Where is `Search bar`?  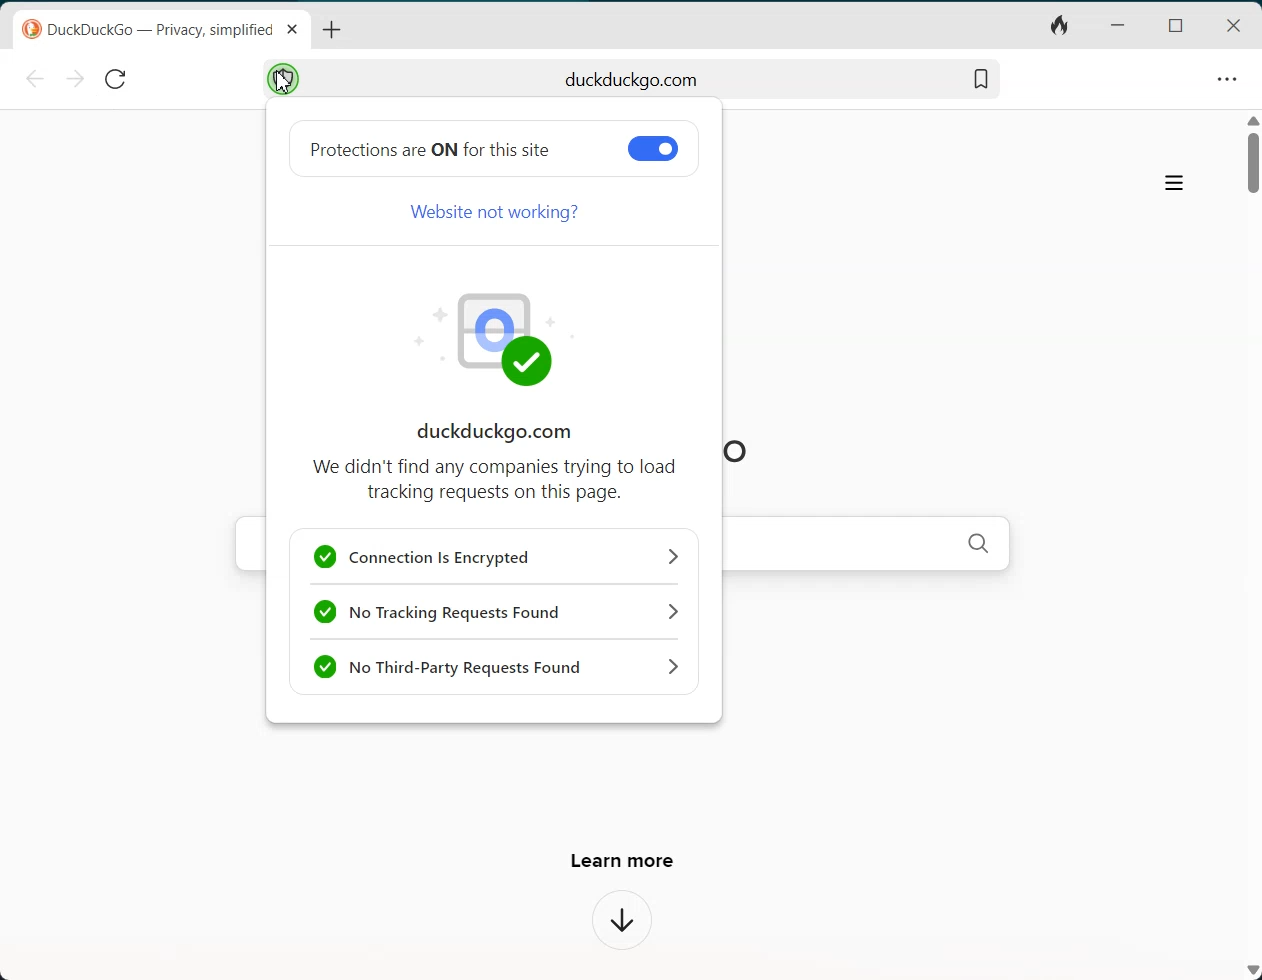
Search bar is located at coordinates (633, 77).